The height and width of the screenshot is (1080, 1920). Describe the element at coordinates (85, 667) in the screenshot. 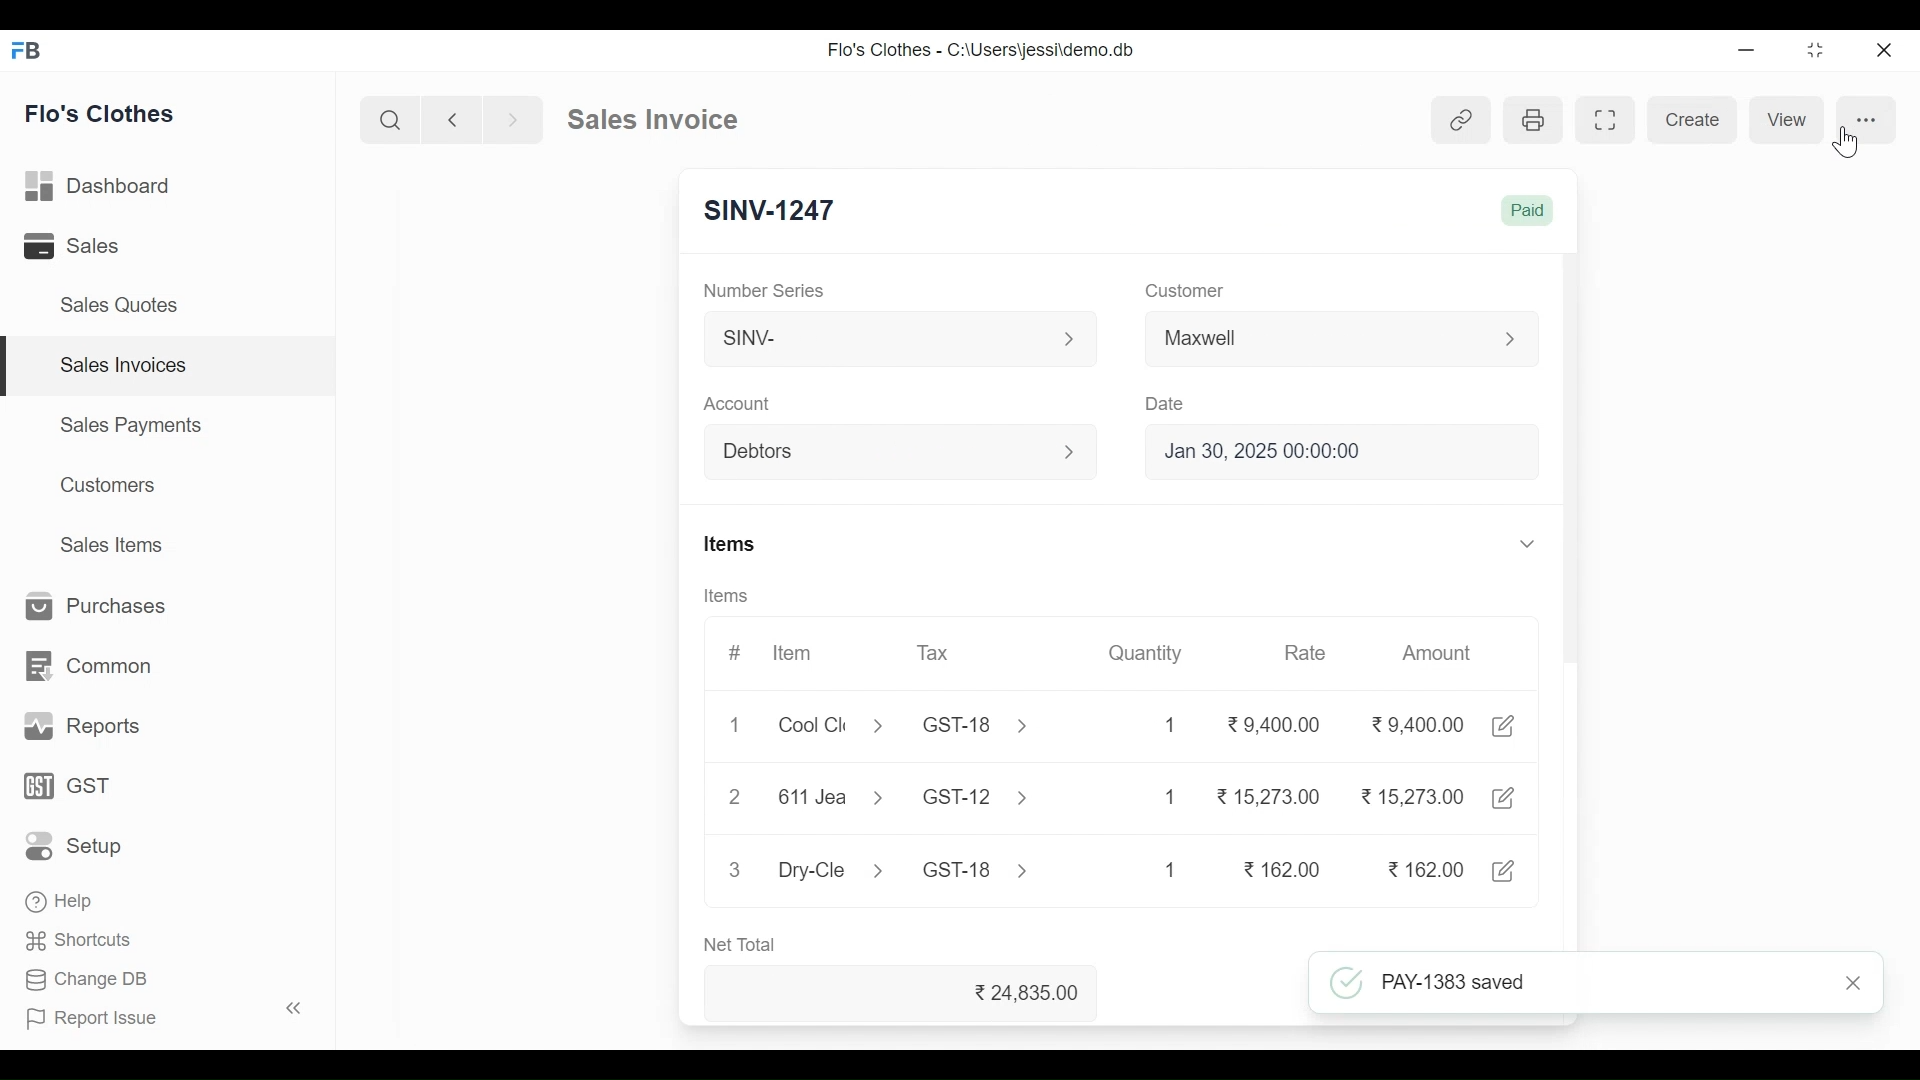

I see `Common` at that location.